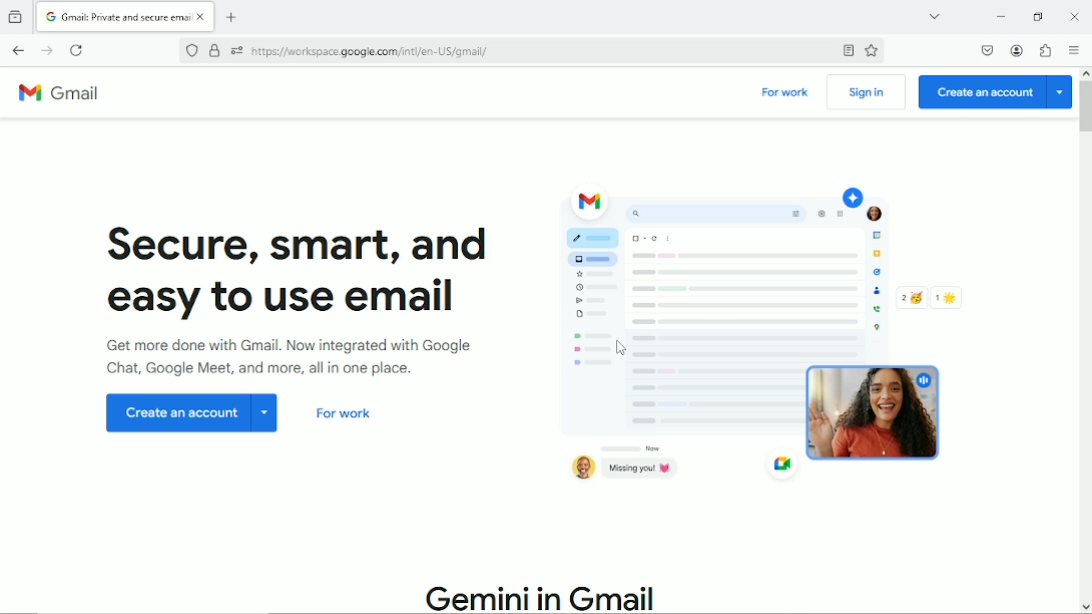 The image size is (1092, 614). Describe the element at coordinates (995, 92) in the screenshot. I see `Create an account` at that location.